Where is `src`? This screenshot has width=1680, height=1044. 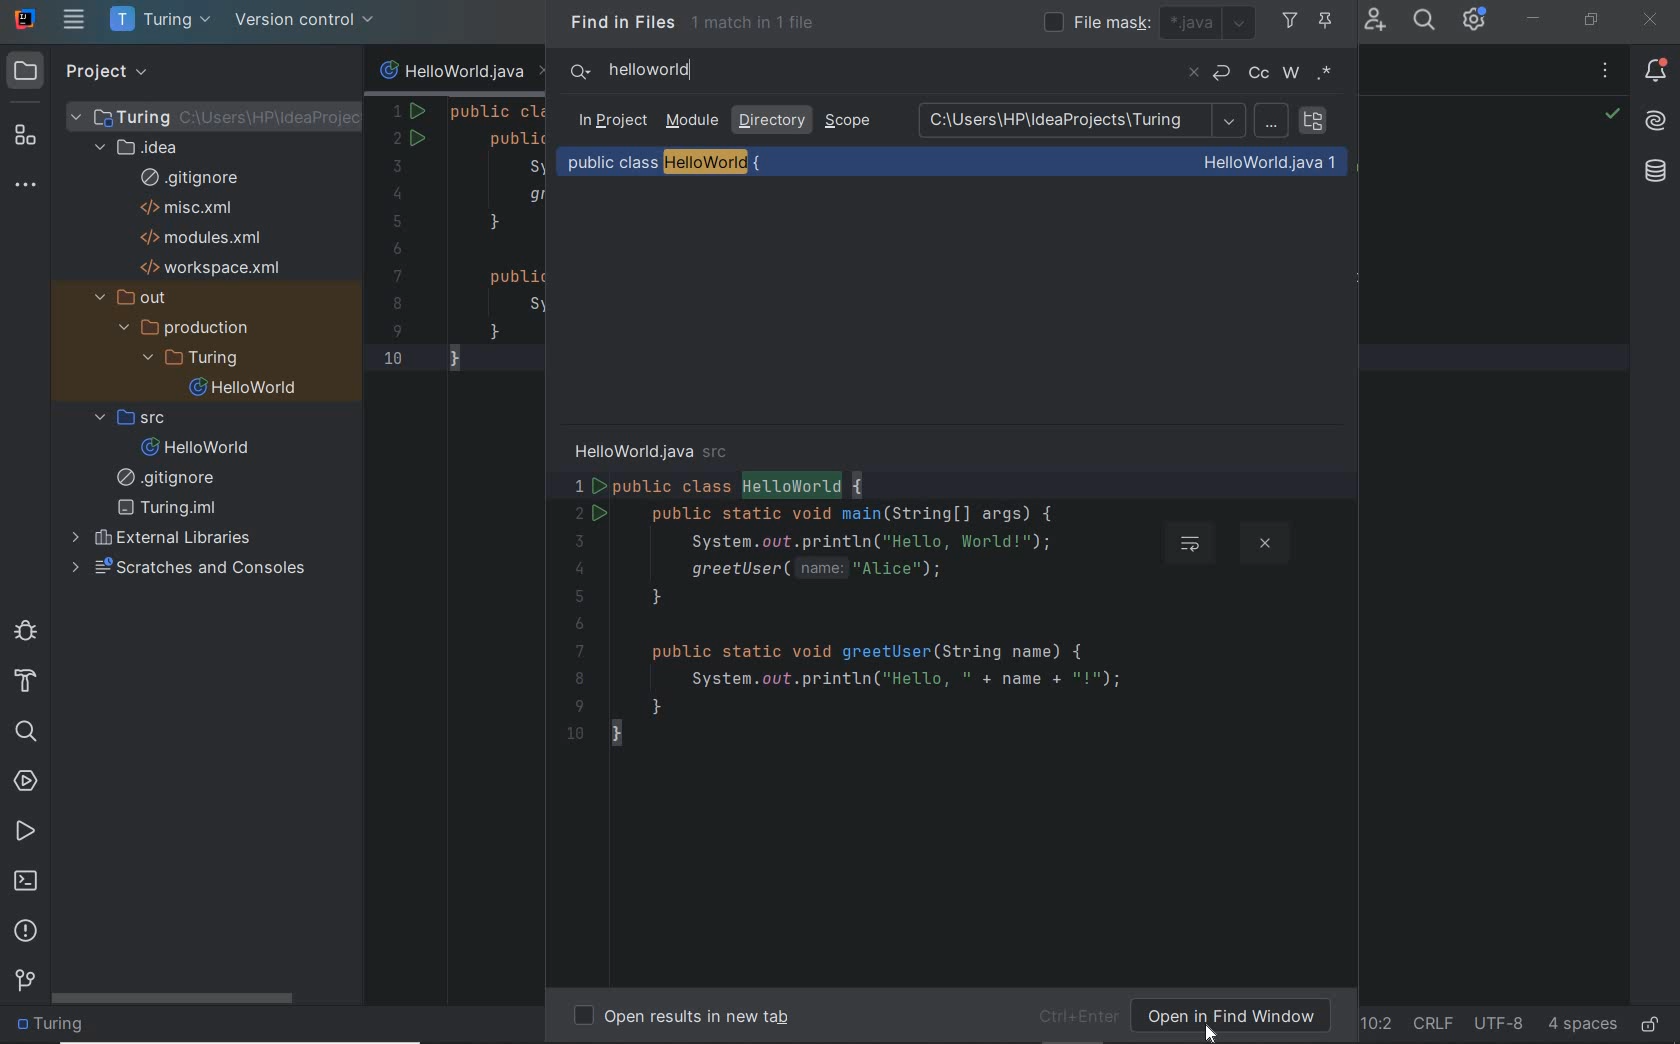
src is located at coordinates (137, 416).